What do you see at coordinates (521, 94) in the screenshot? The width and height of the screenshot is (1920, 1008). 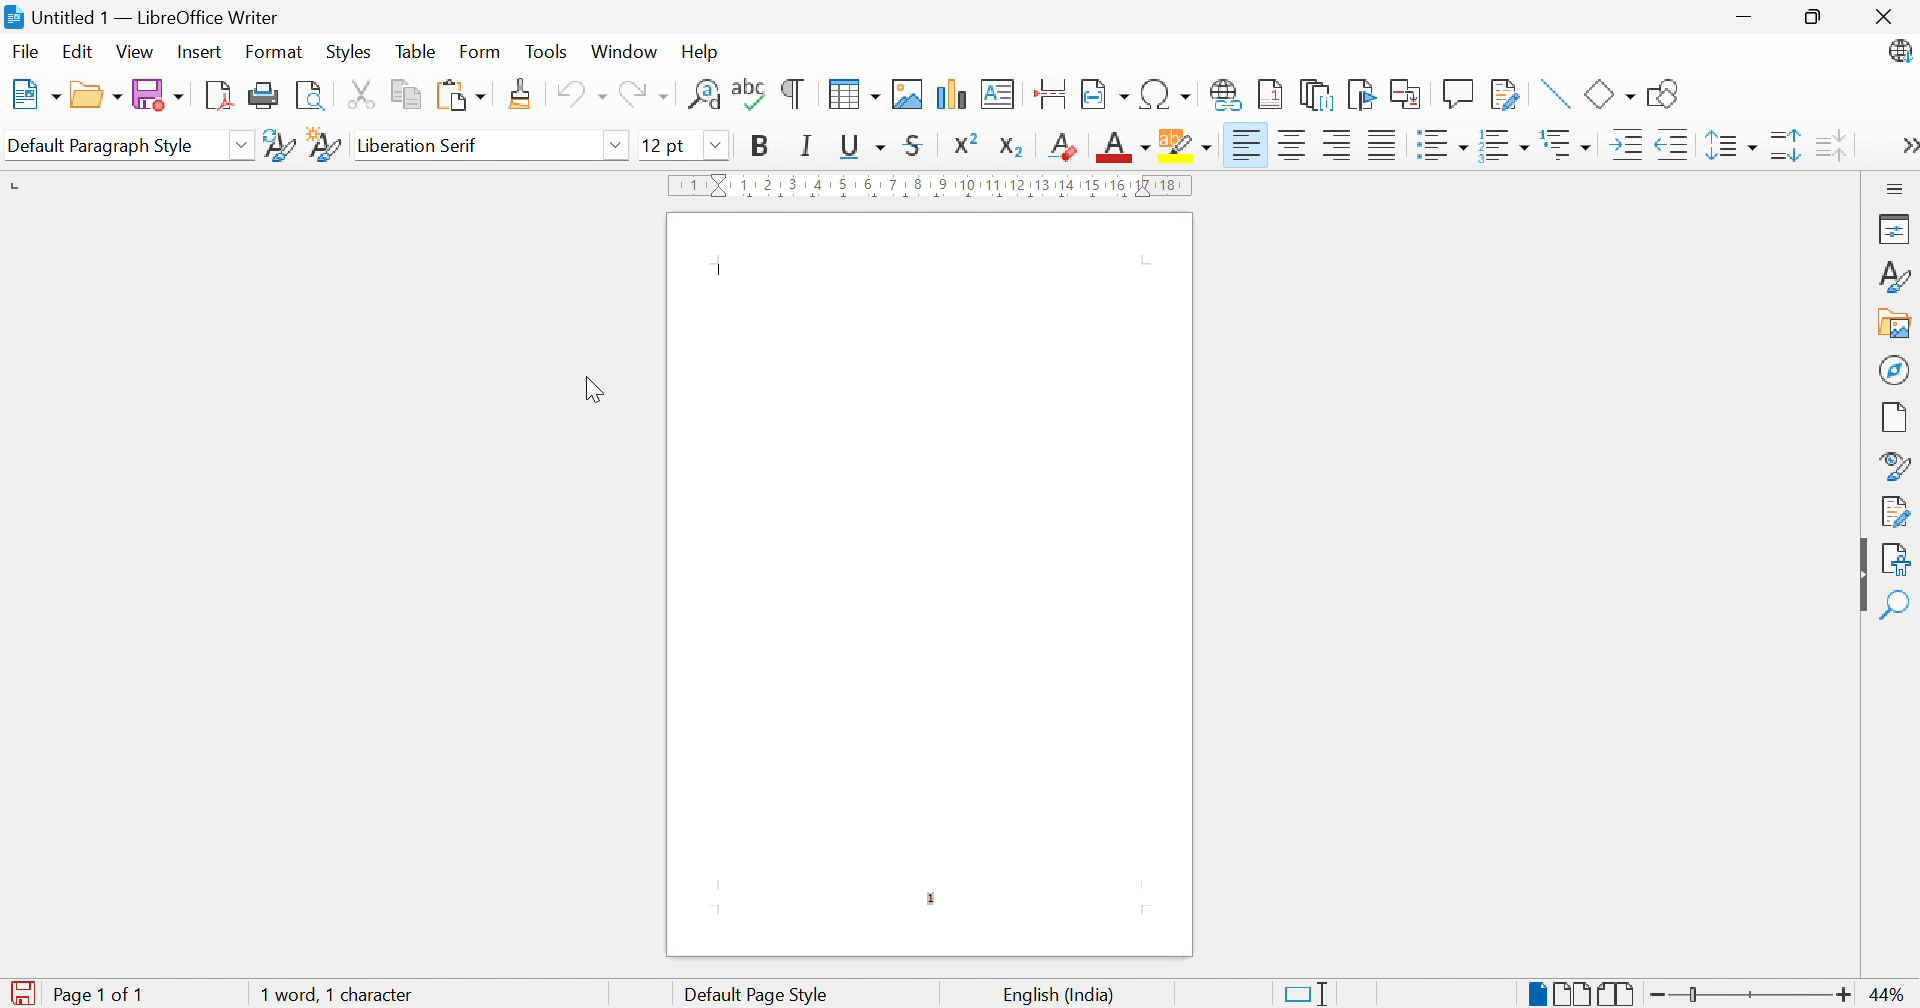 I see `Clone formatting` at bounding box center [521, 94].